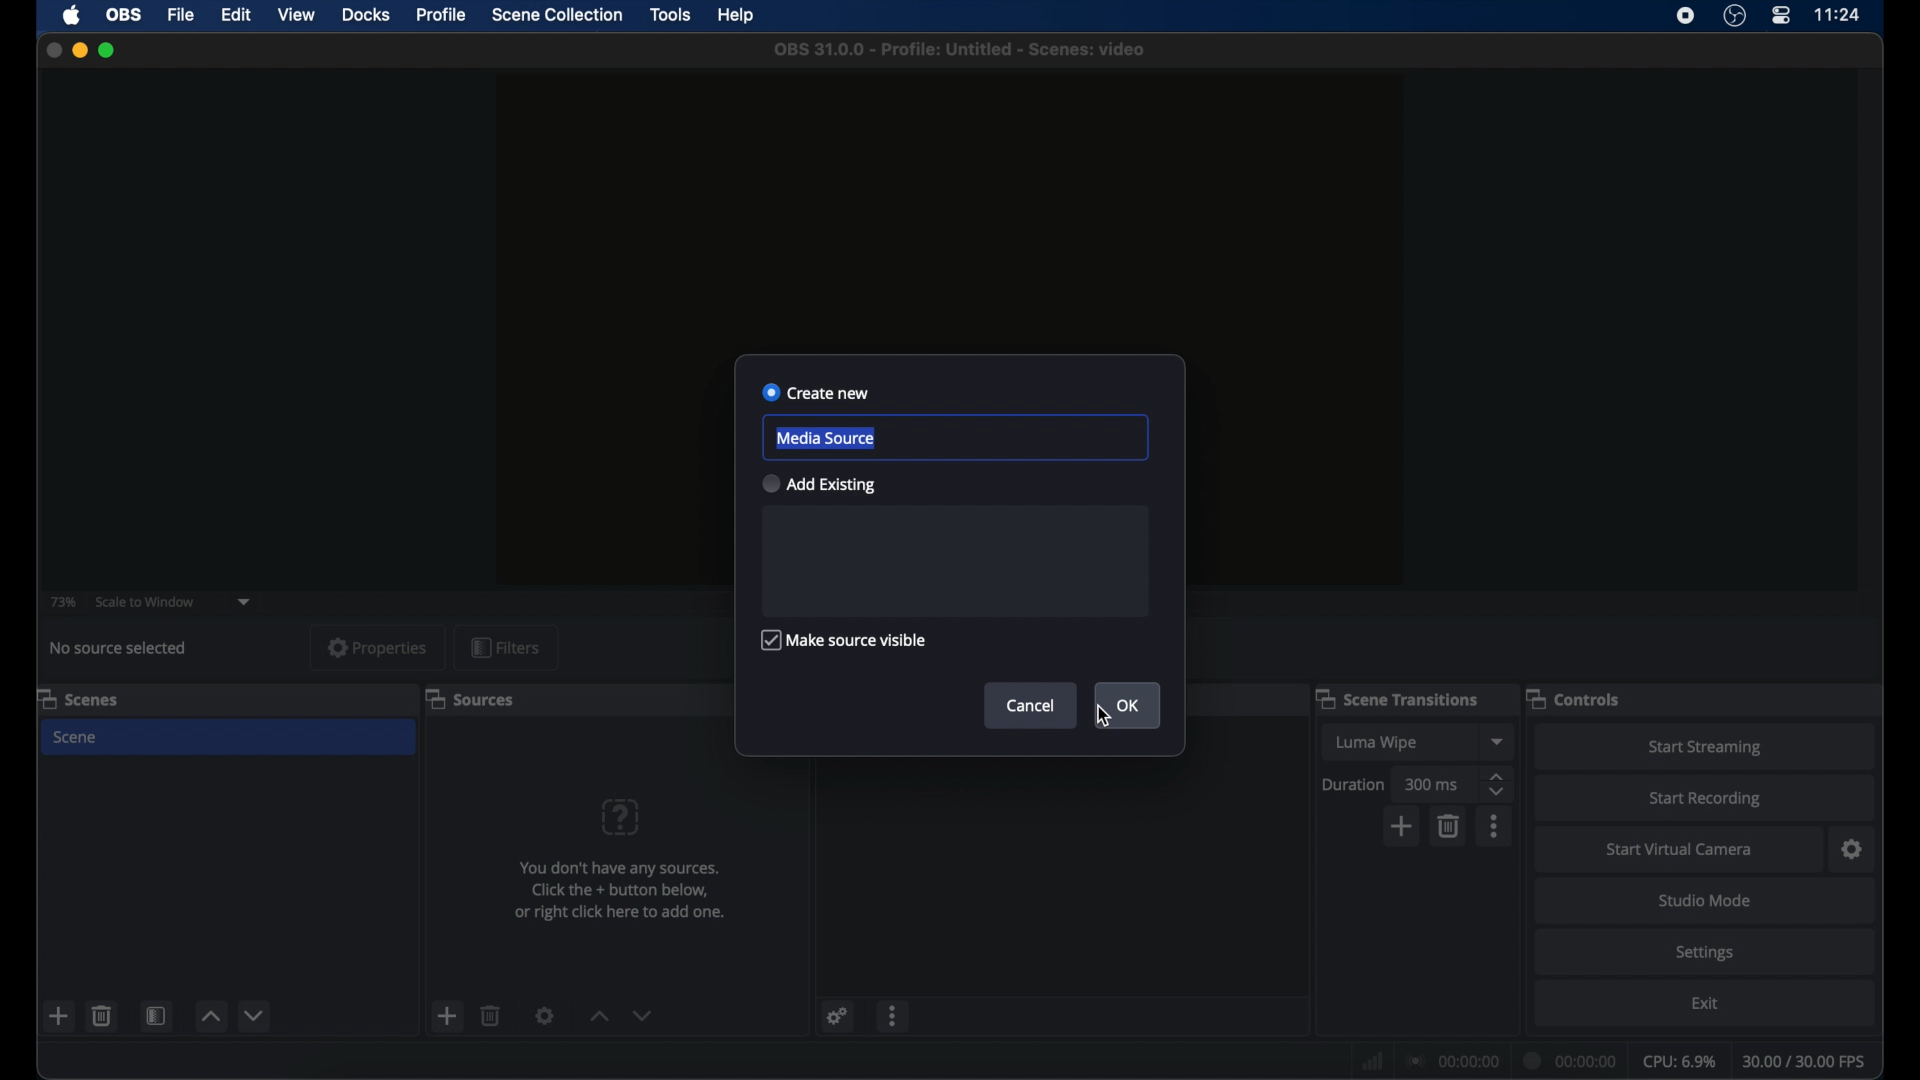 This screenshot has height=1080, width=1920. Describe the element at coordinates (1705, 799) in the screenshot. I see `start recording` at that location.